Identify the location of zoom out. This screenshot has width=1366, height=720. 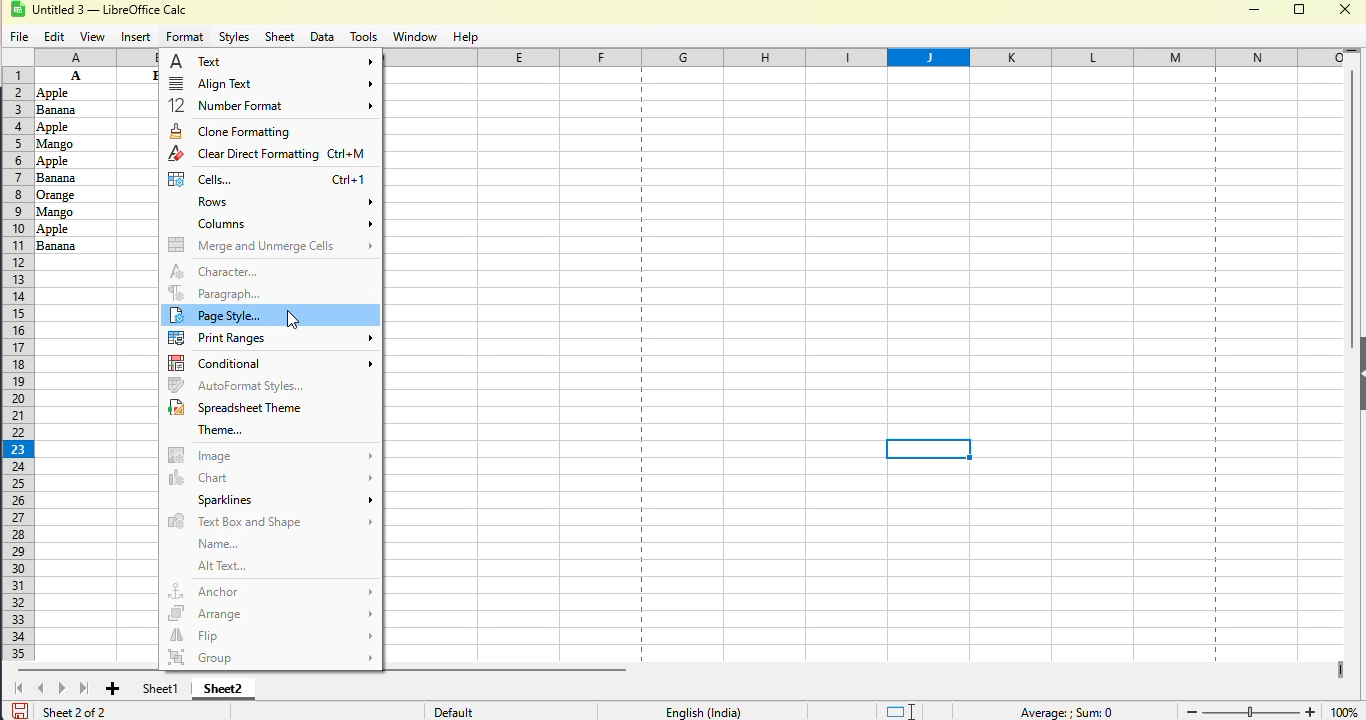
(1190, 712).